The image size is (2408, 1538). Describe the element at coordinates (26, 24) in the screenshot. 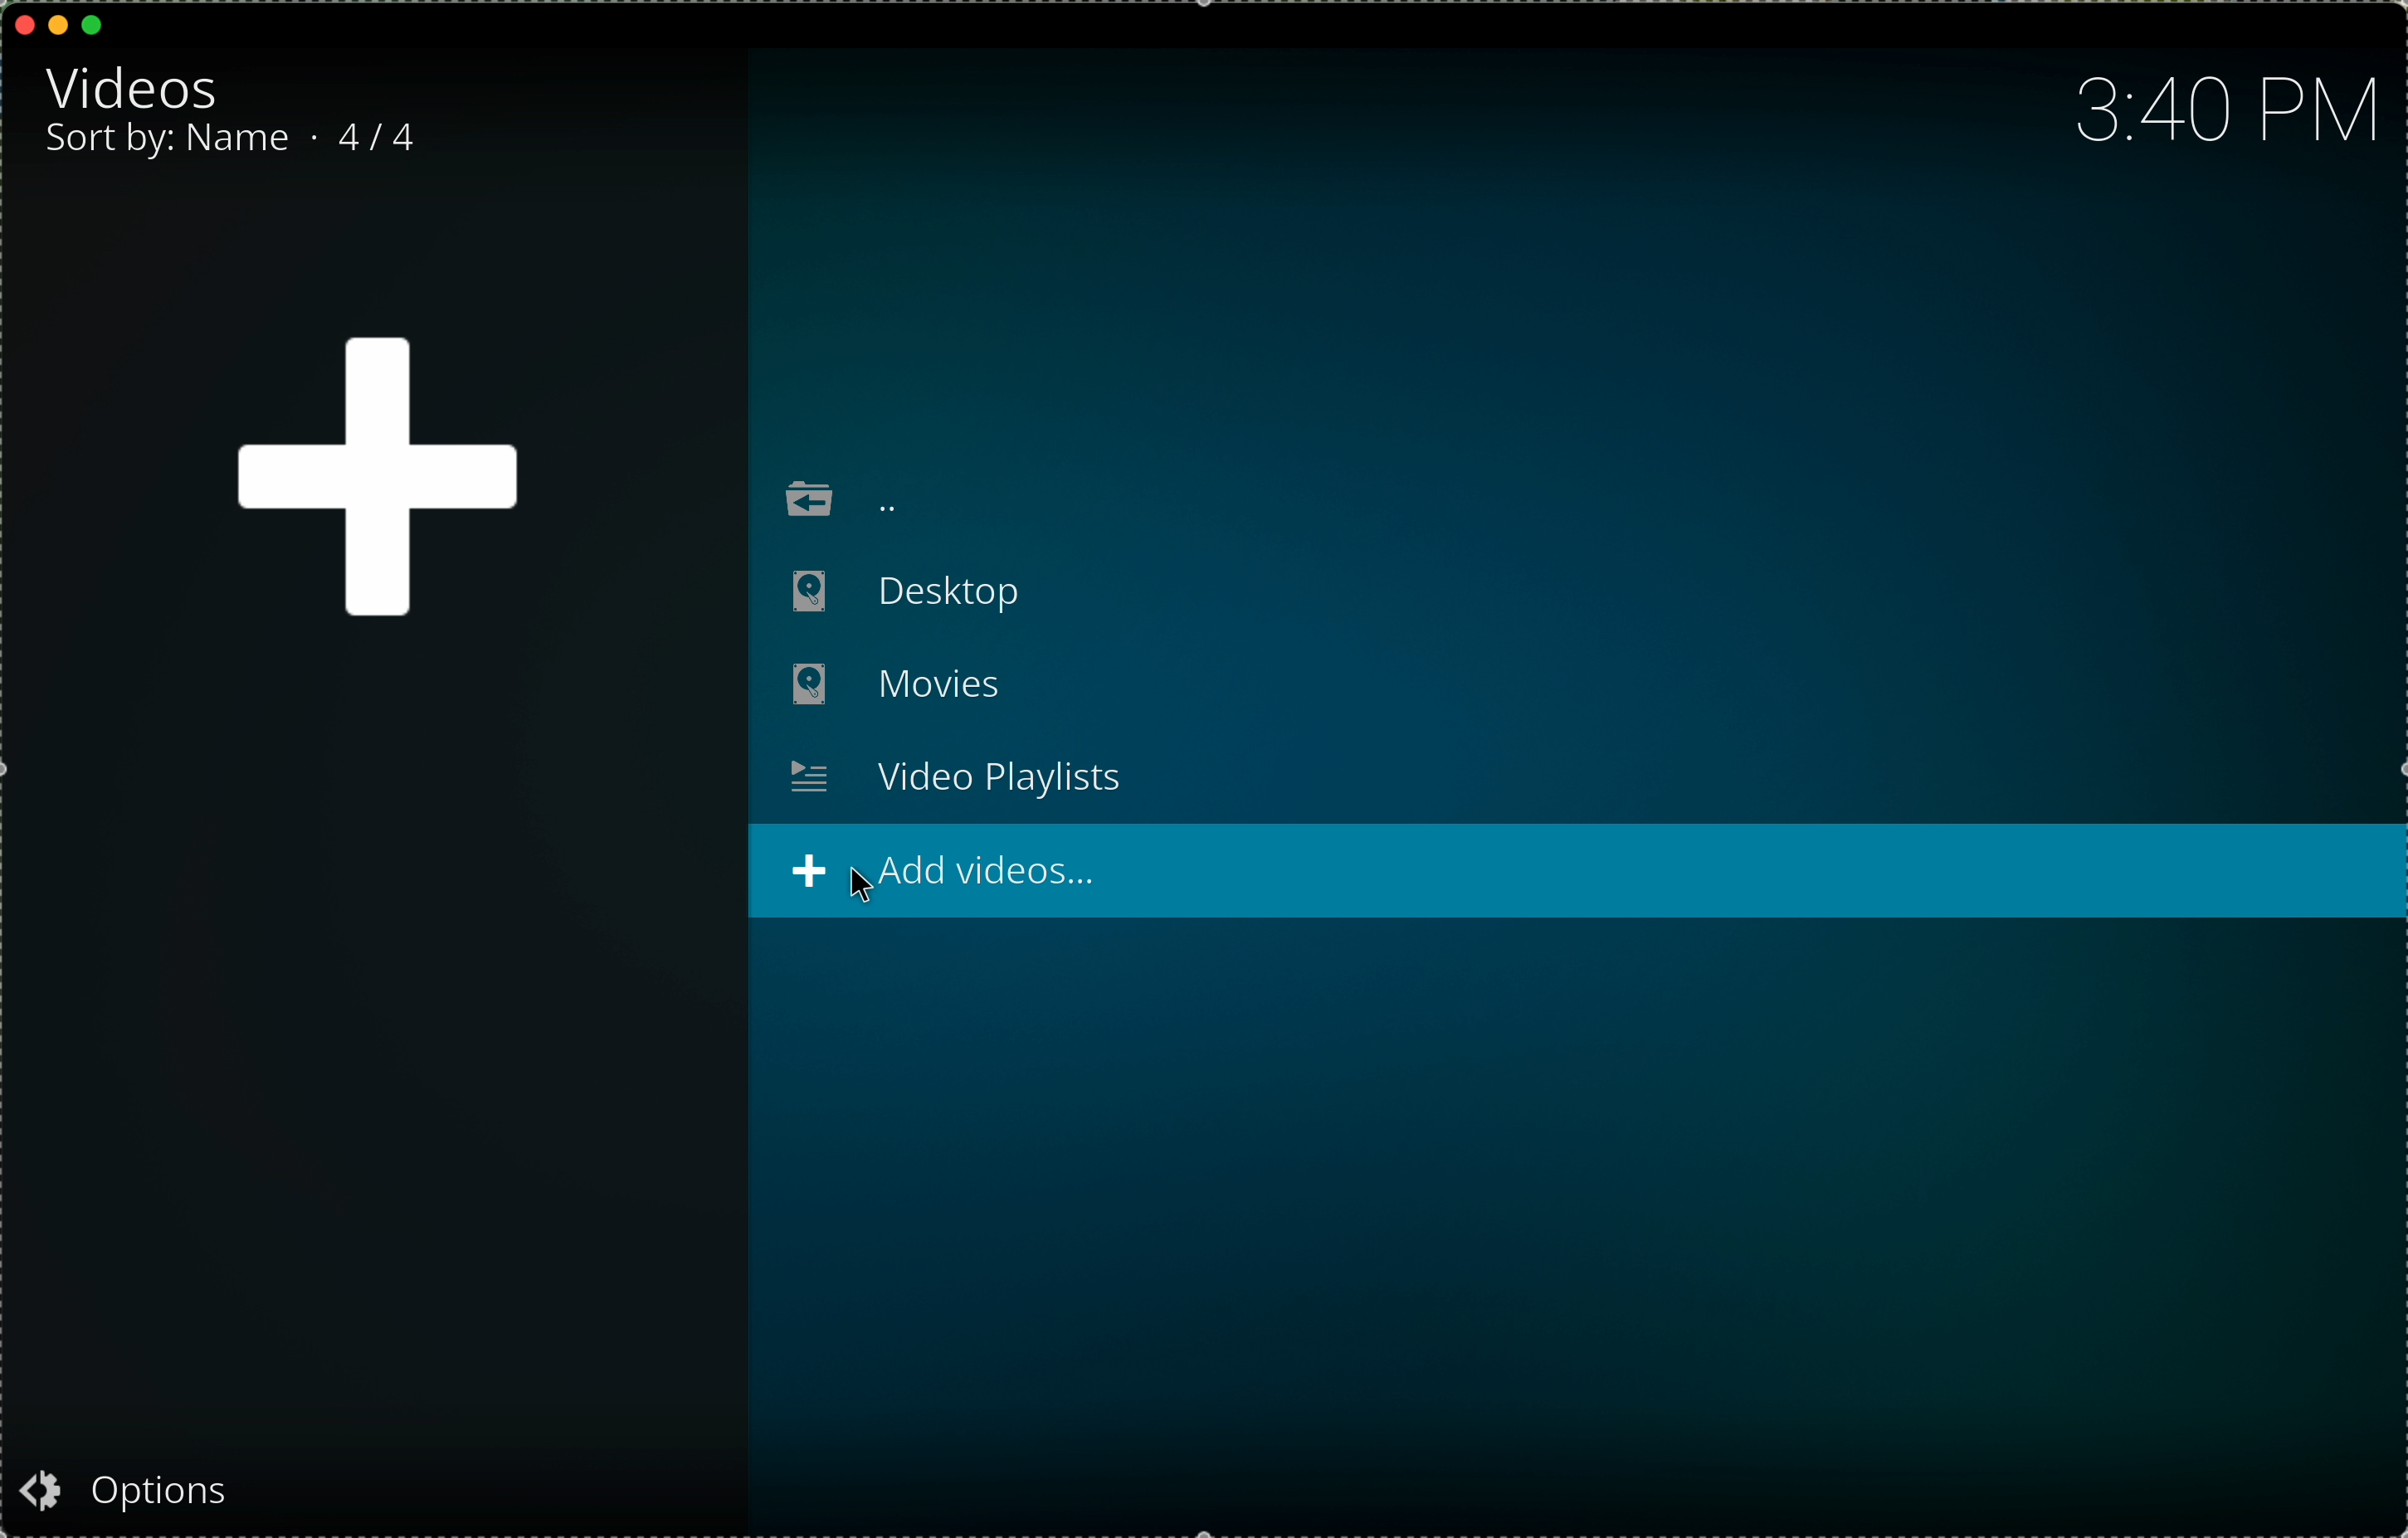

I see `close` at that location.